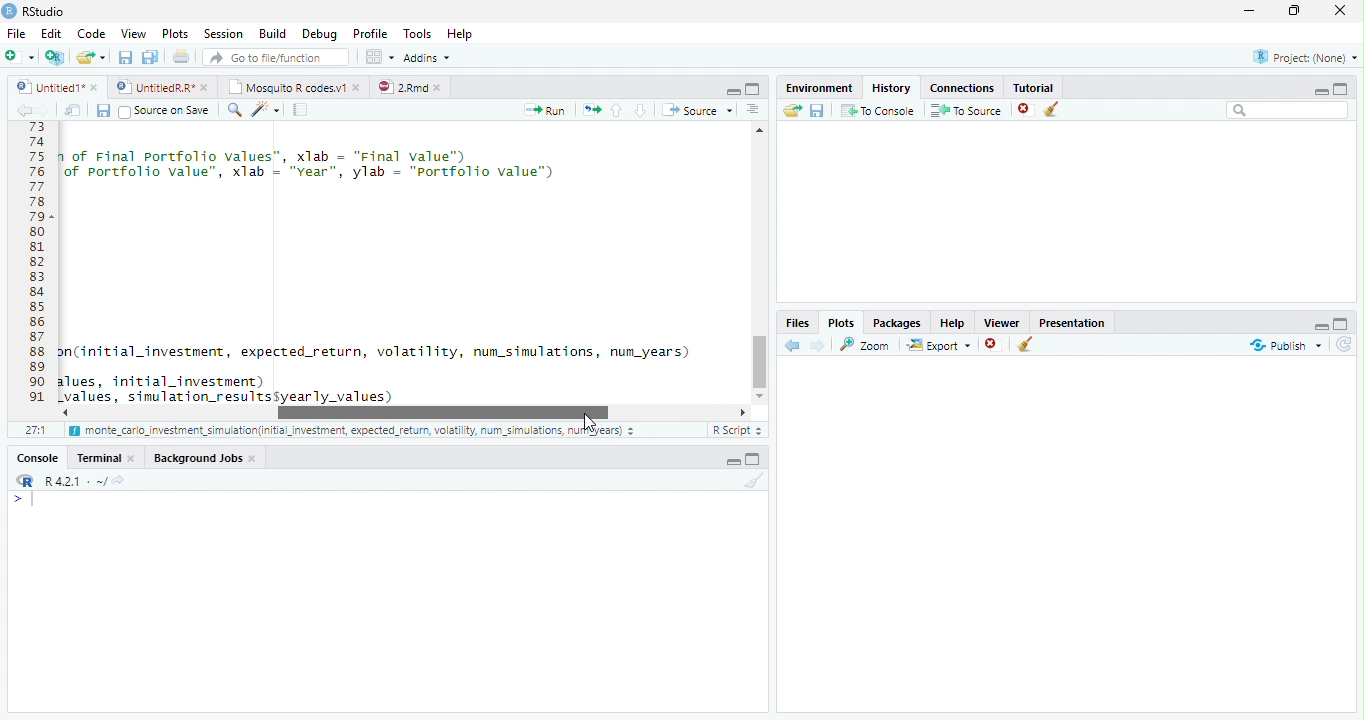 Image resolution: width=1364 pixels, height=720 pixels. Describe the element at coordinates (1253, 12) in the screenshot. I see `Minimize` at that location.